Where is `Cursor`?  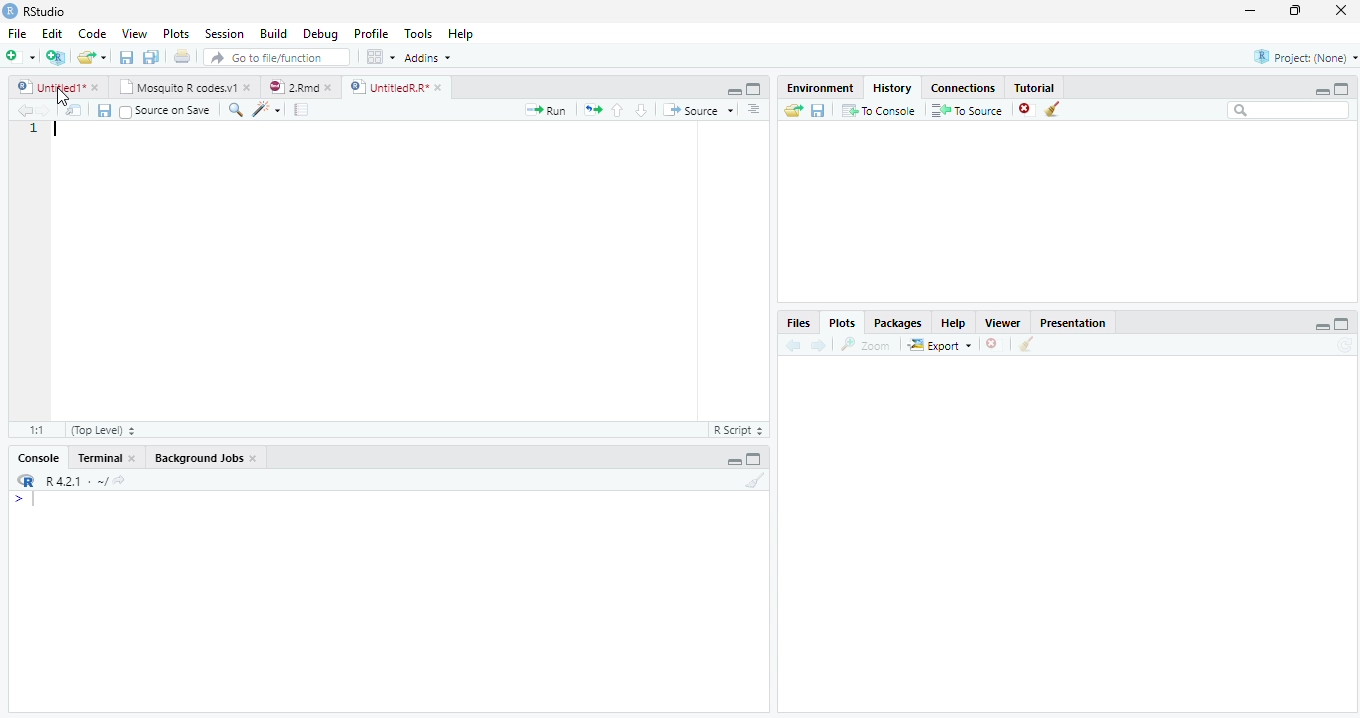
Cursor is located at coordinates (37, 501).